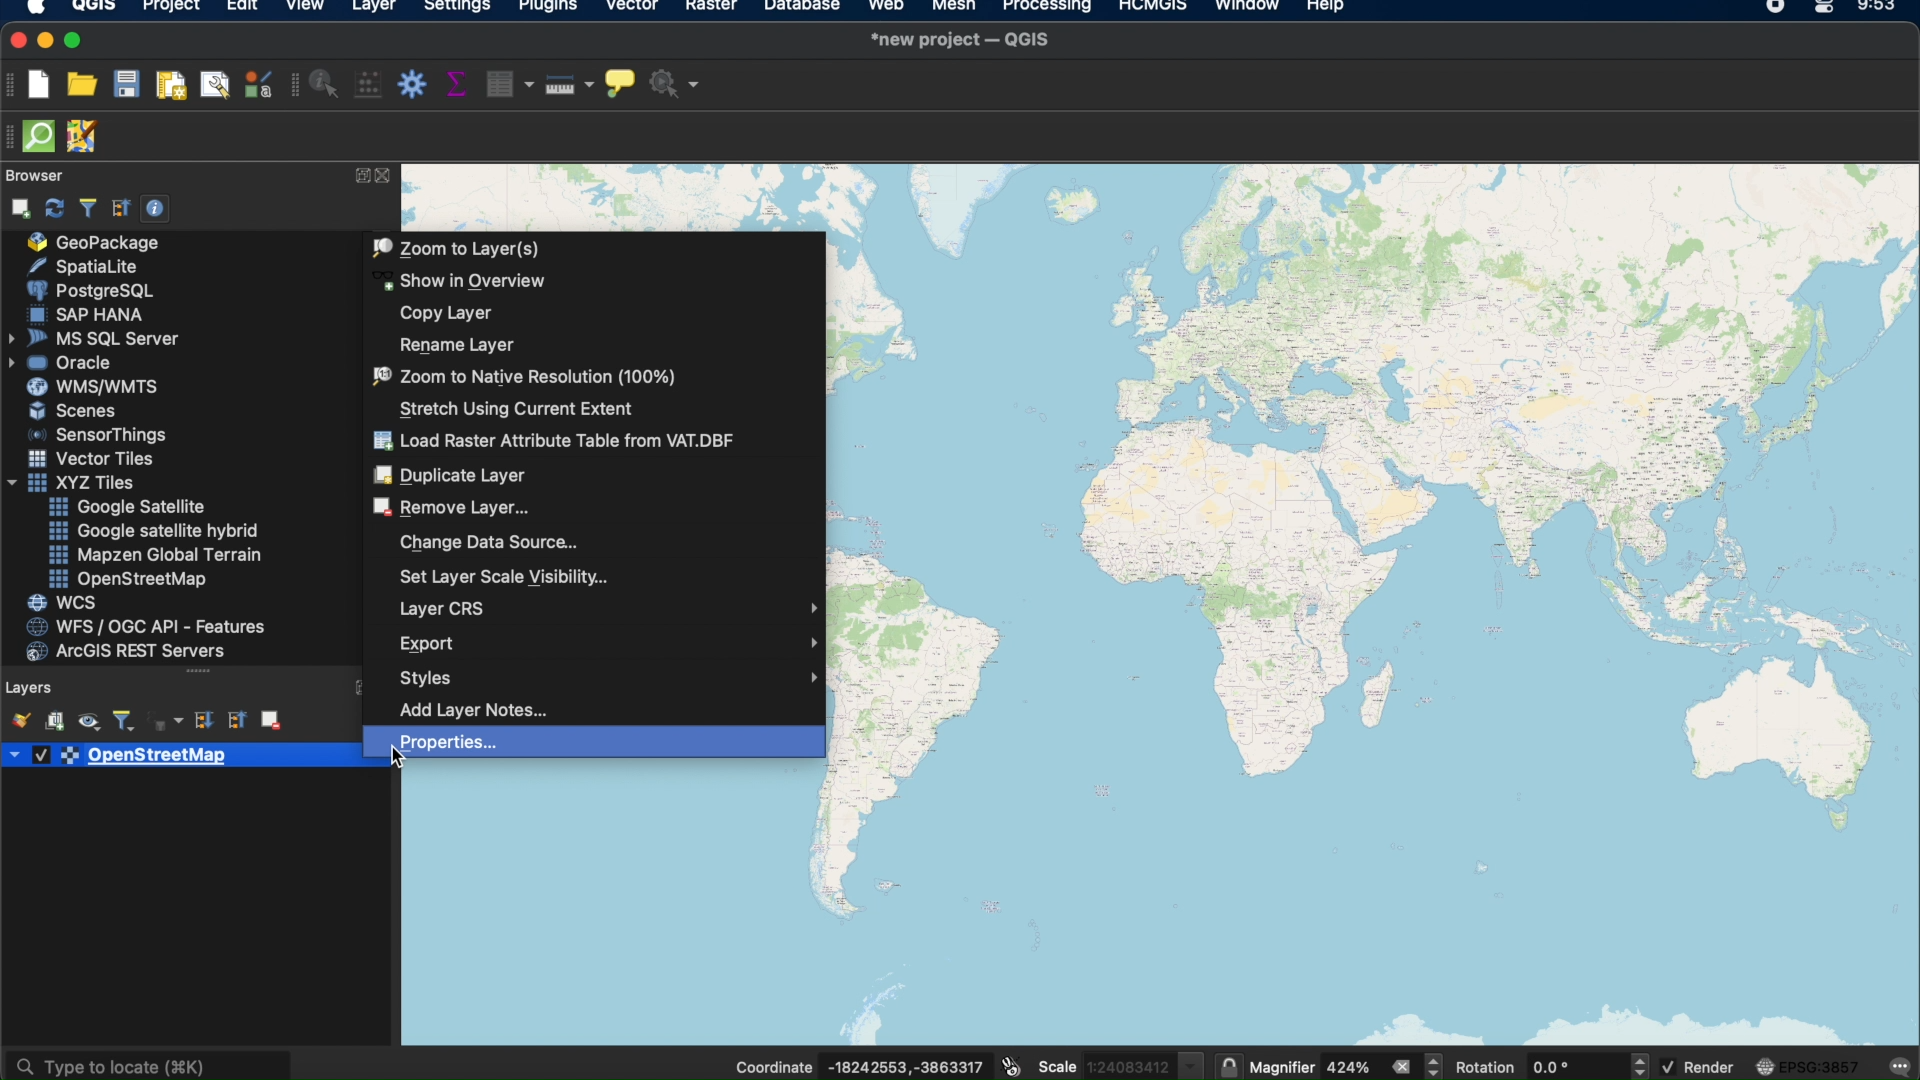 Image resolution: width=1920 pixels, height=1080 pixels. What do you see at coordinates (41, 84) in the screenshot?
I see `new project` at bounding box center [41, 84].